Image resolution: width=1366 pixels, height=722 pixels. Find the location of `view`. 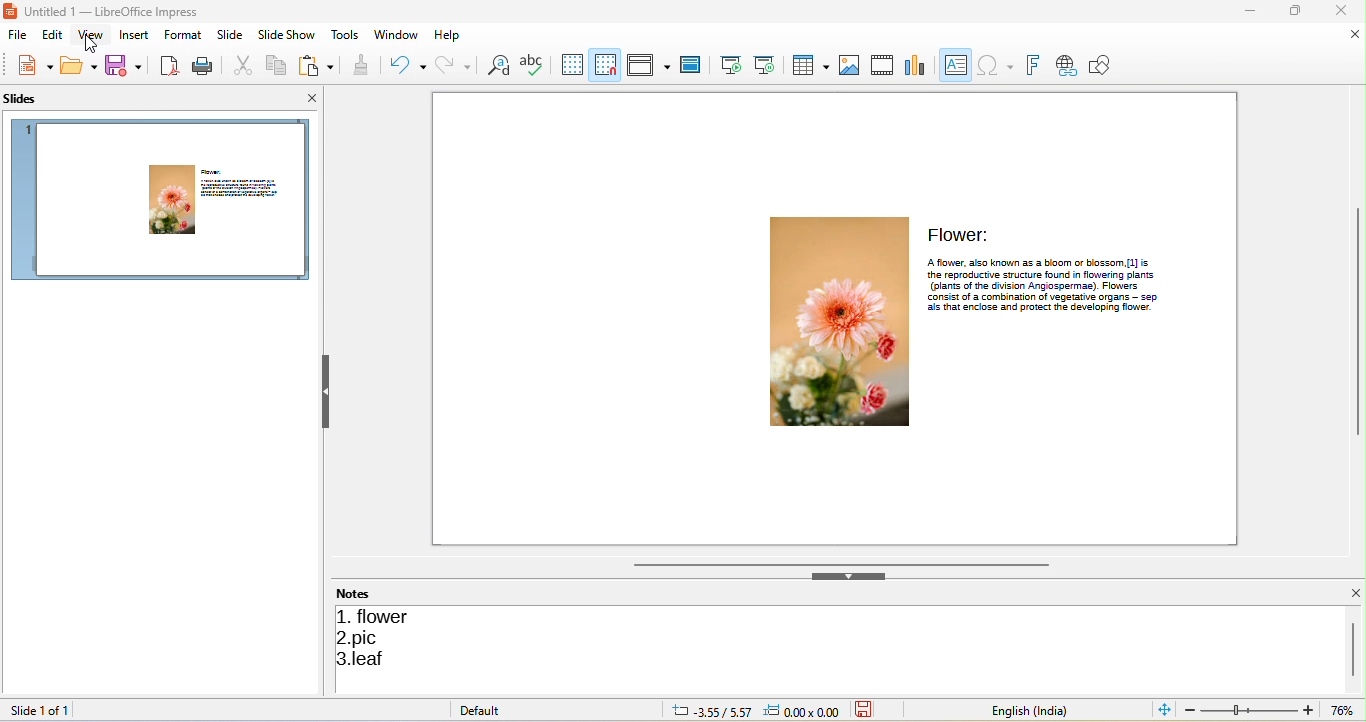

view is located at coordinates (88, 38).